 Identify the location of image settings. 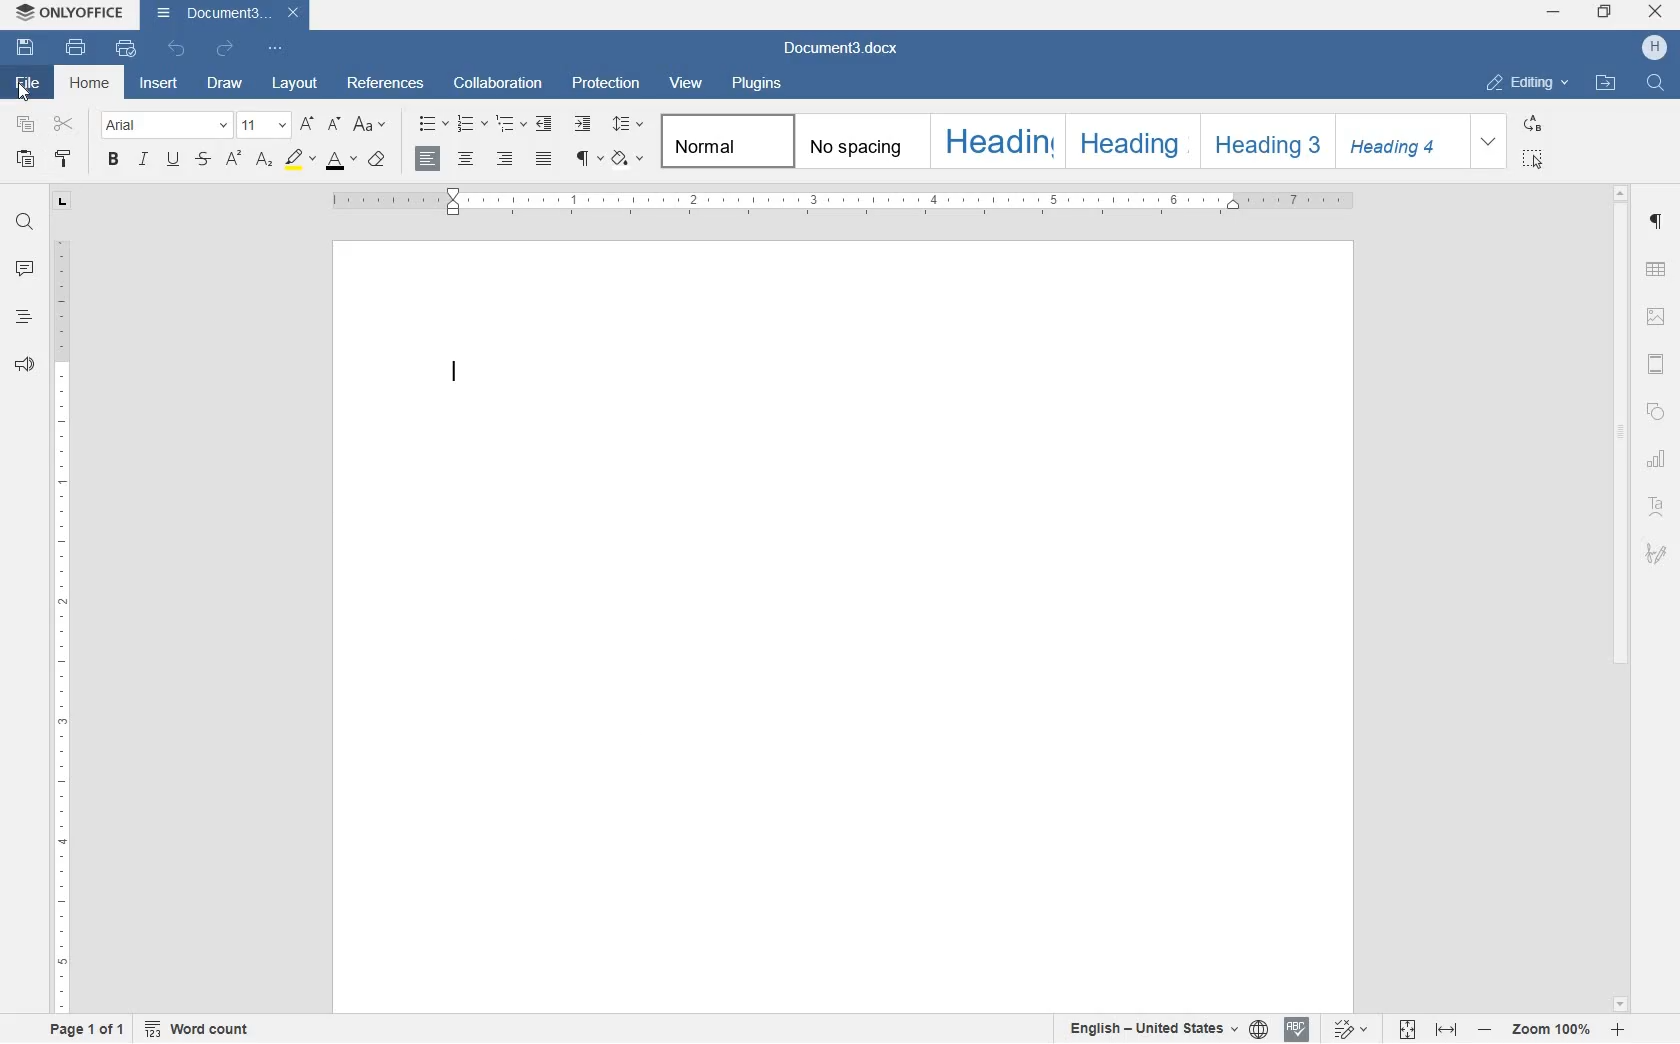
(1656, 317).